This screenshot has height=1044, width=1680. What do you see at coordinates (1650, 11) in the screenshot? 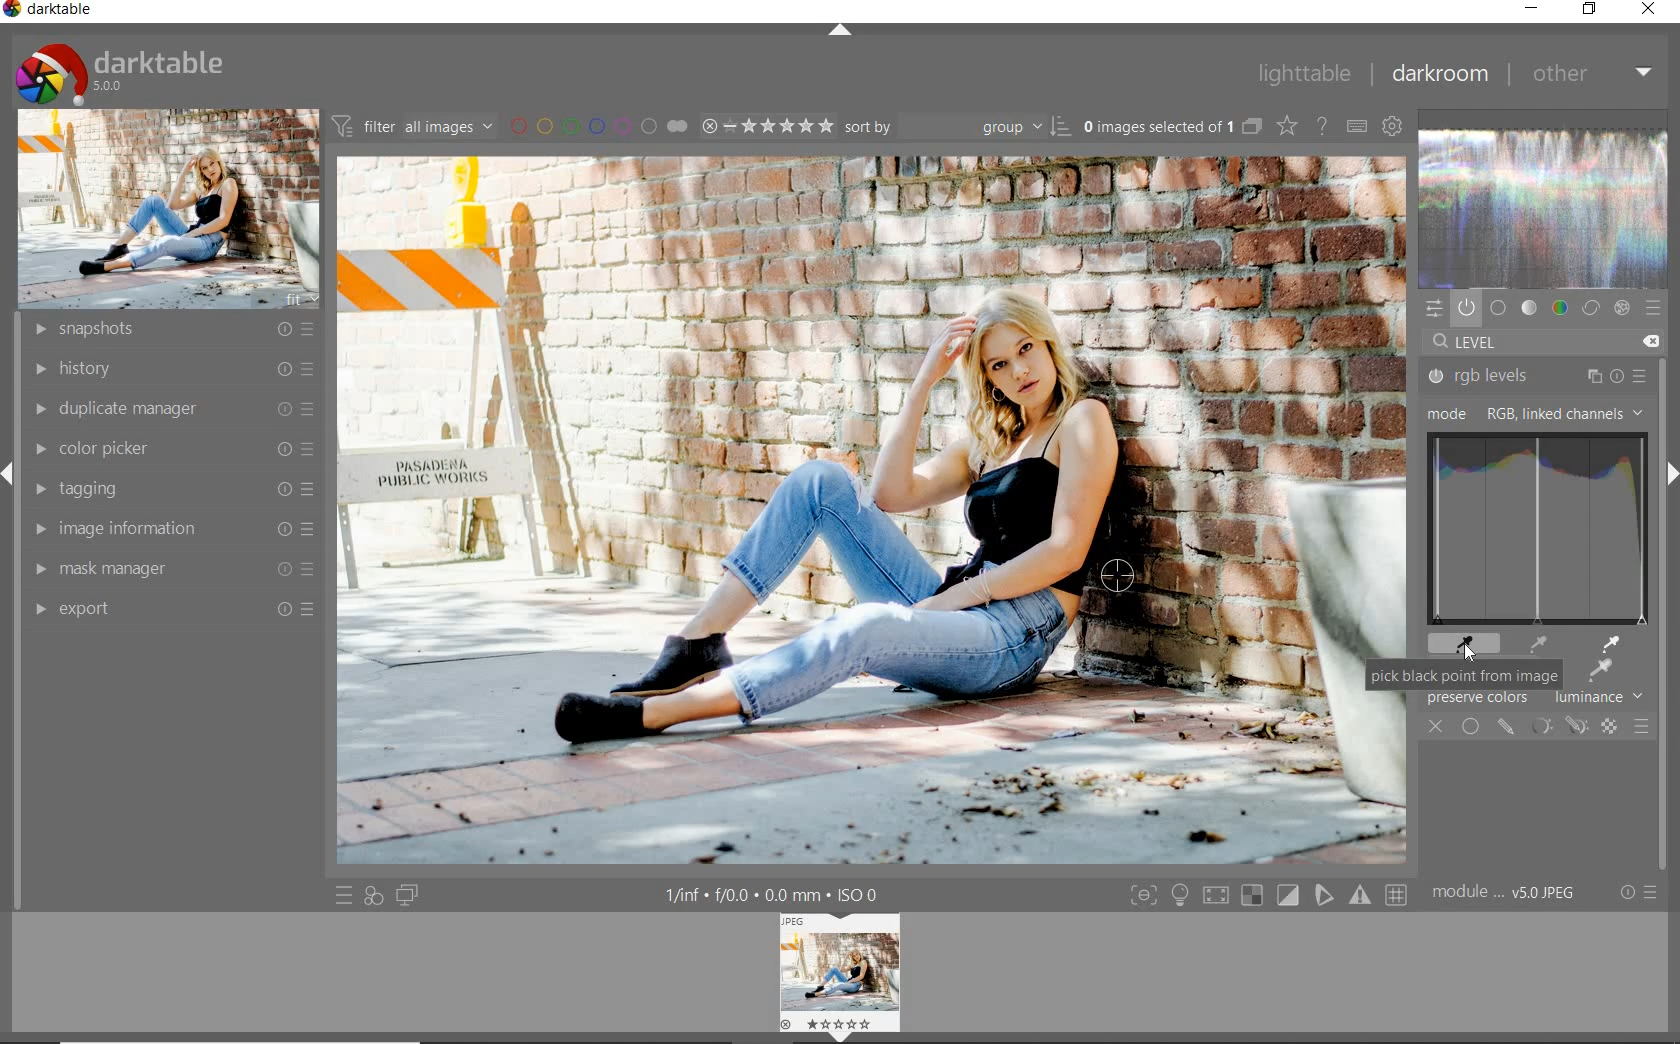
I see `close` at bounding box center [1650, 11].